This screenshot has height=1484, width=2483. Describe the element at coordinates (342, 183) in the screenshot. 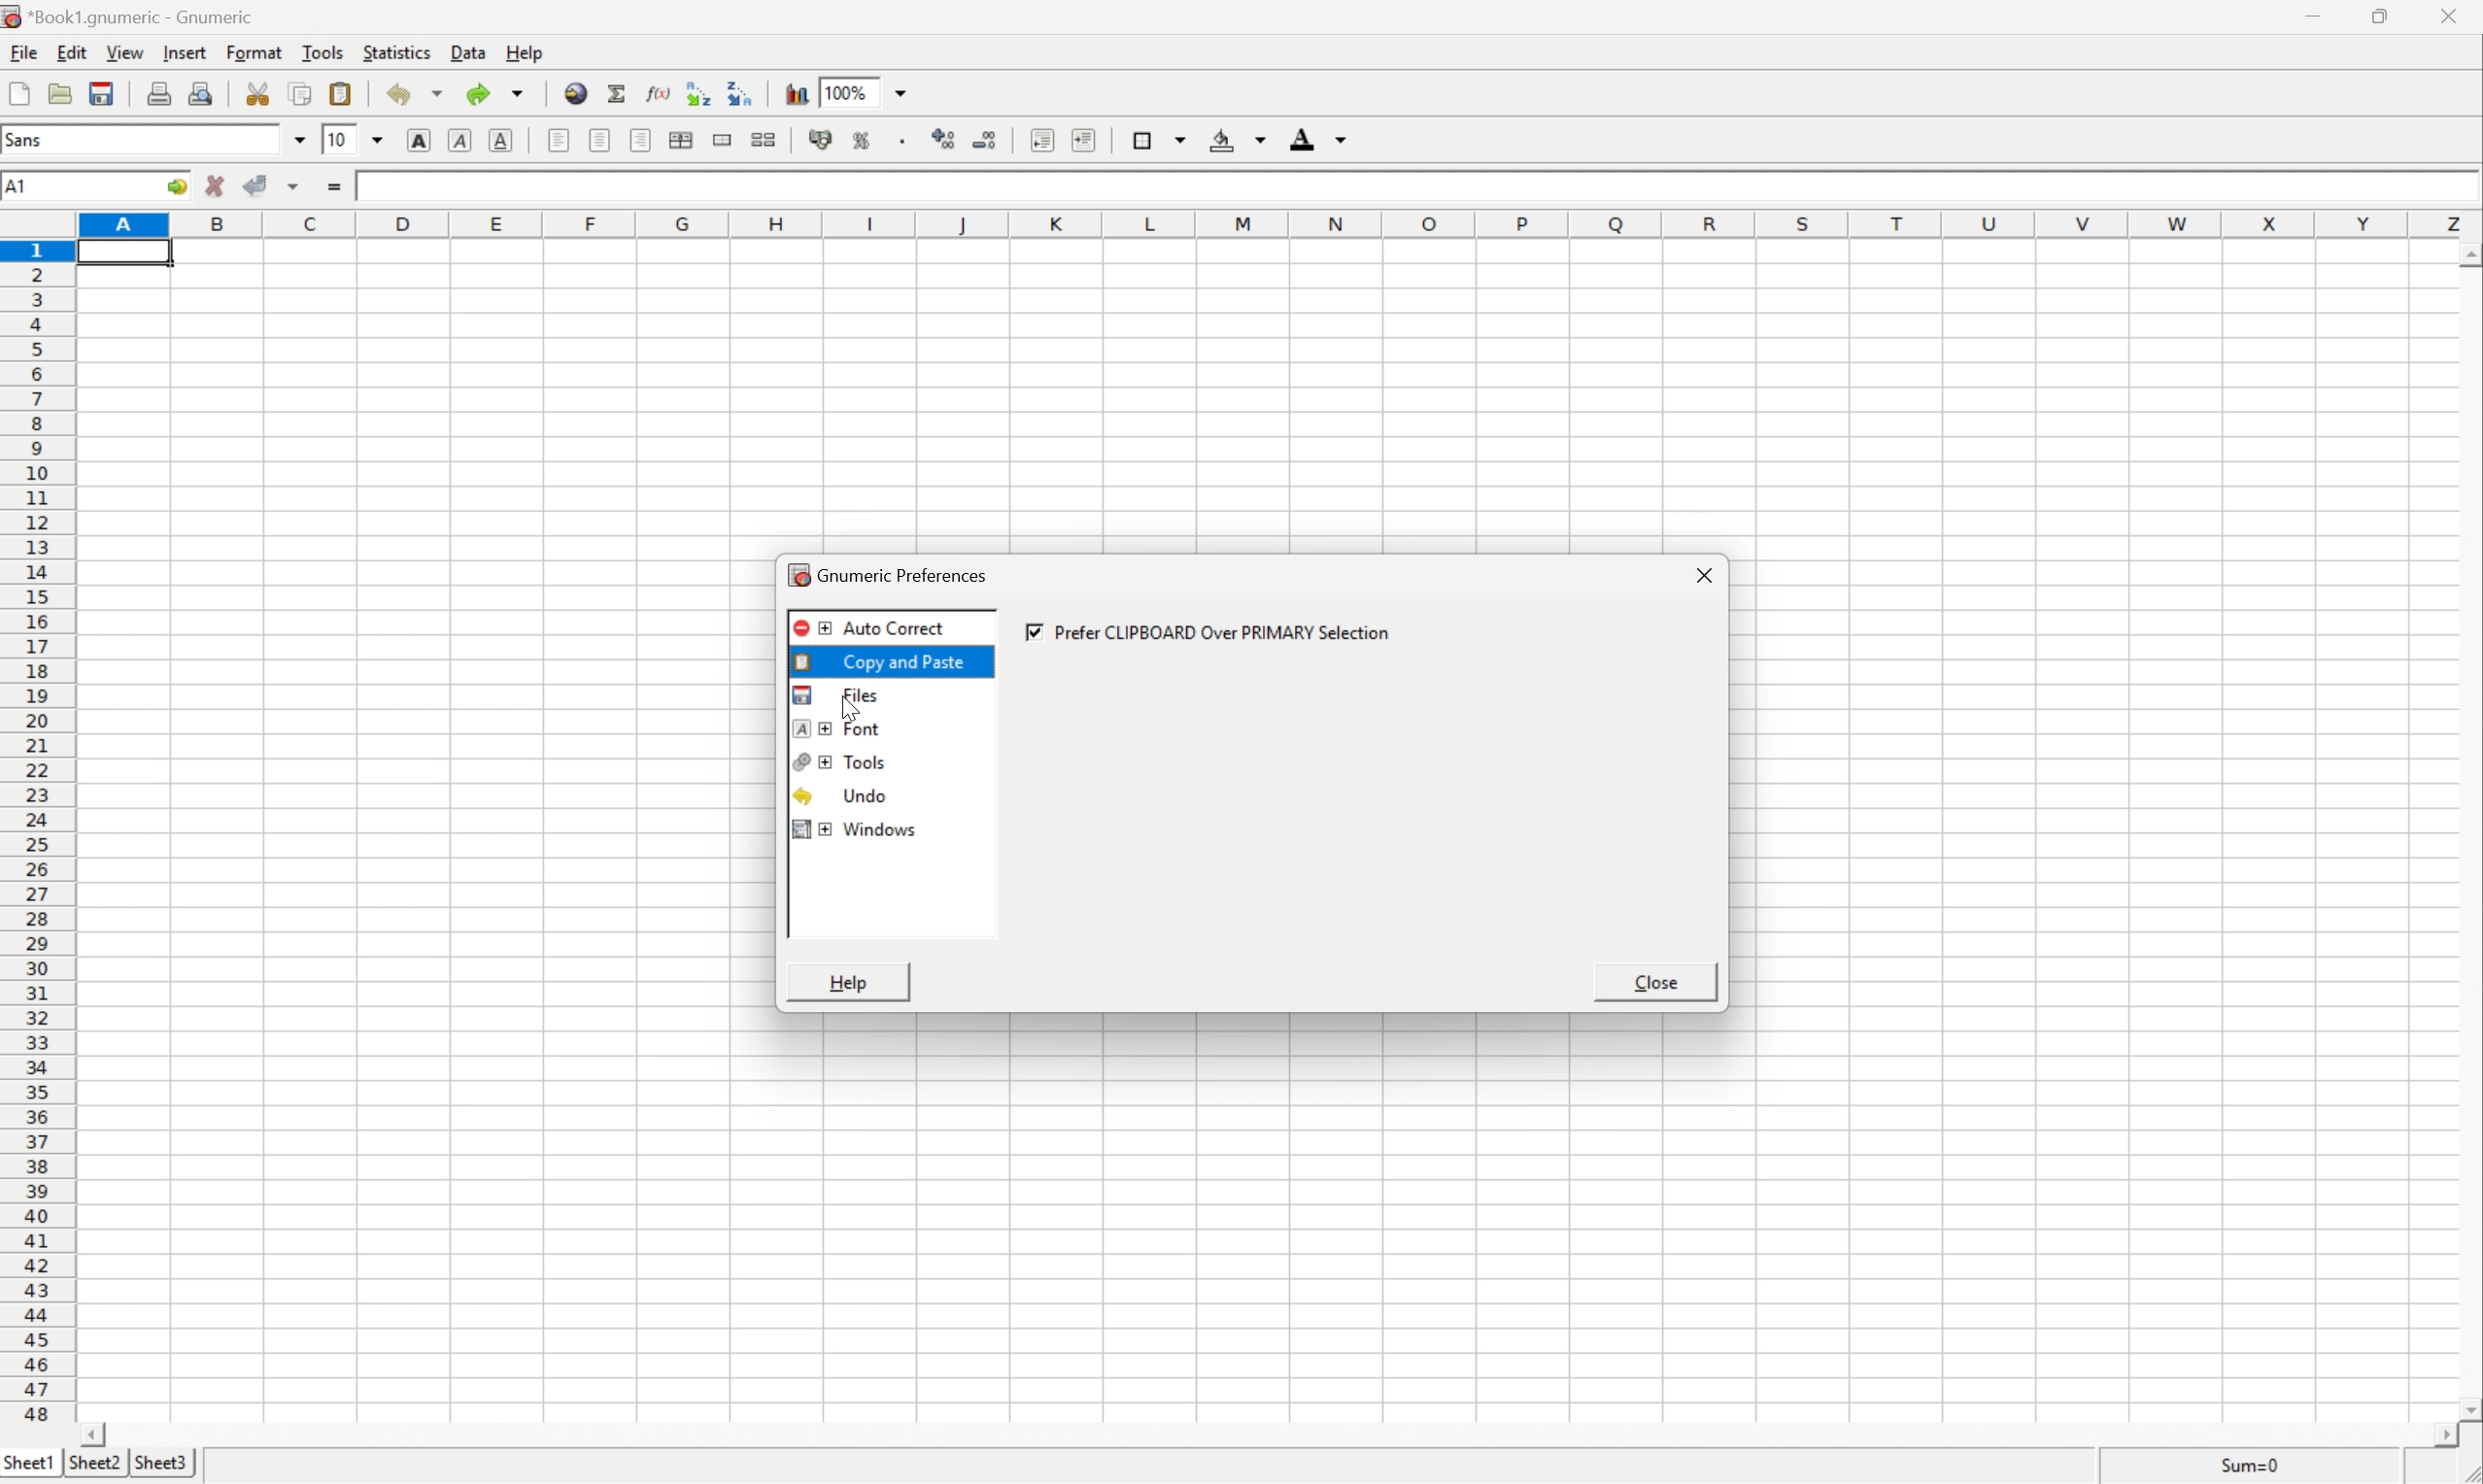

I see `enter formula` at that location.